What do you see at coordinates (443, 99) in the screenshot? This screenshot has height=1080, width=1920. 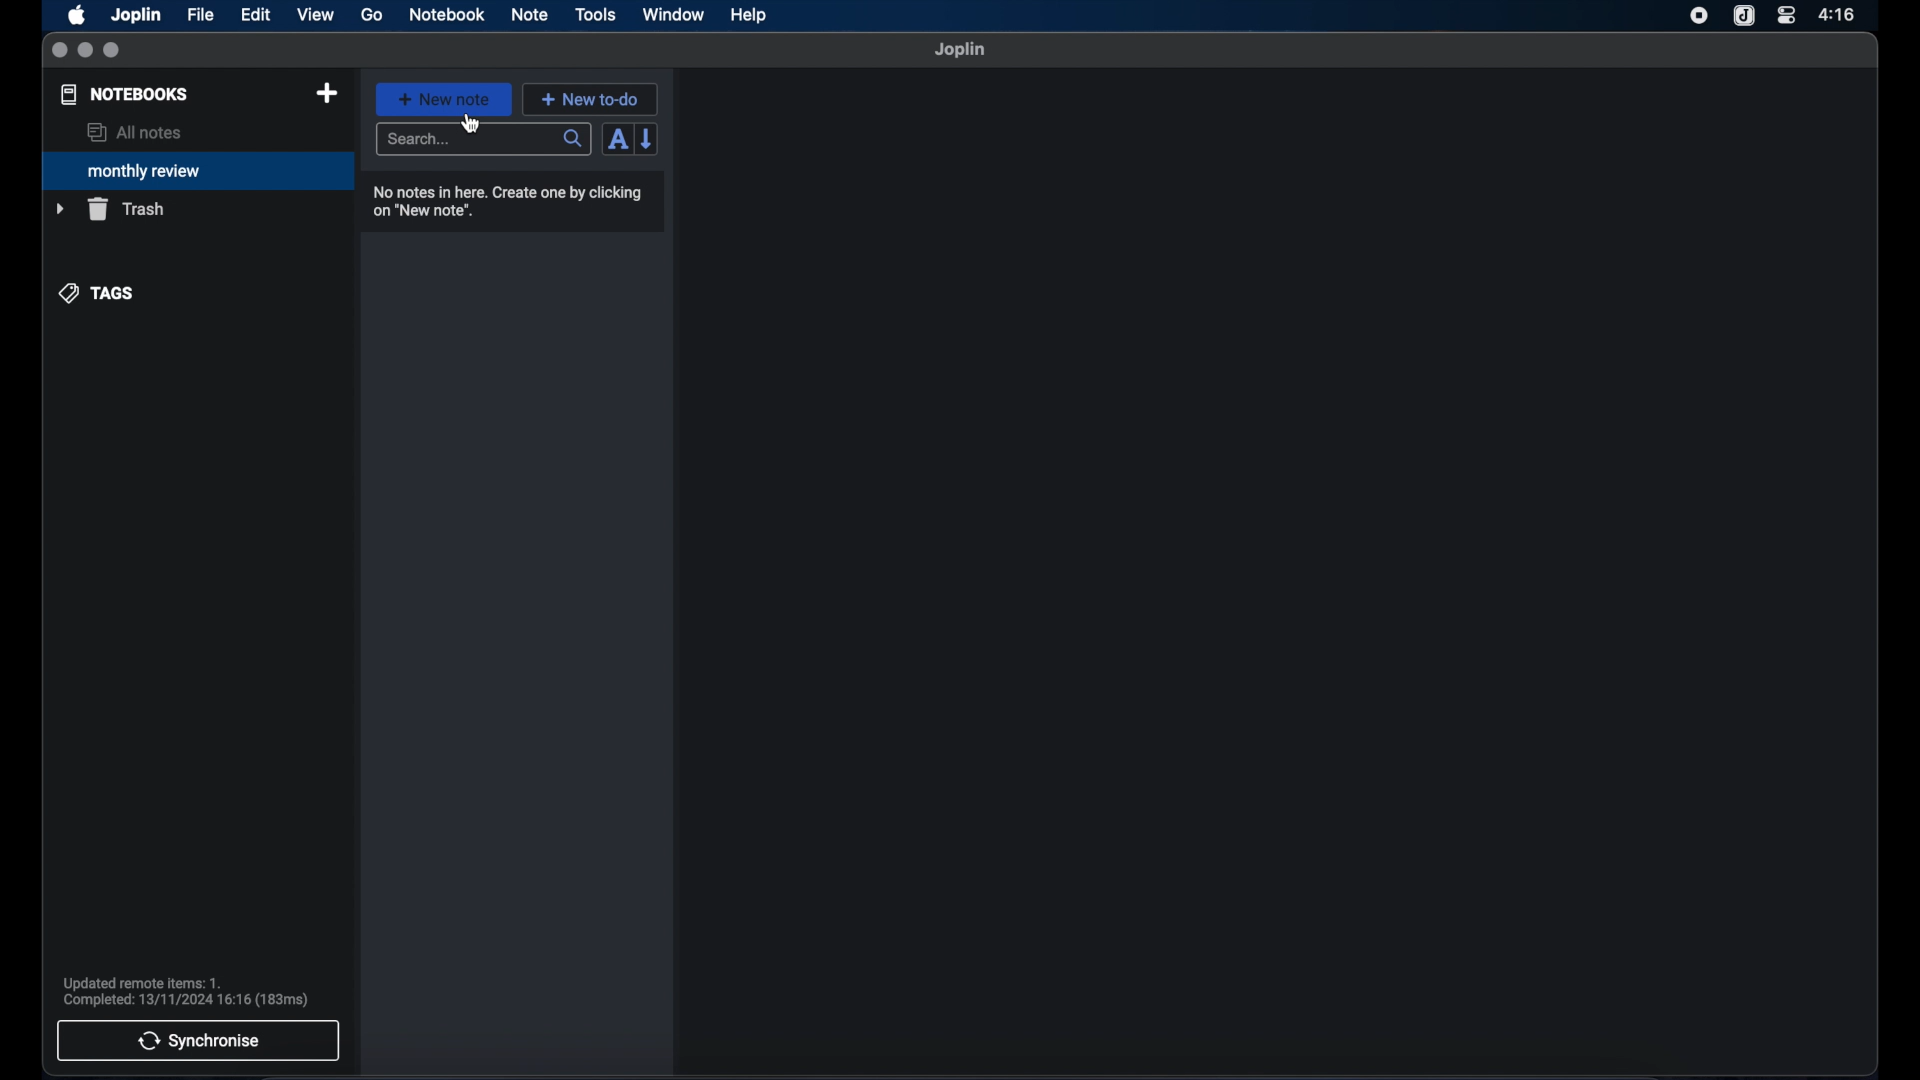 I see `new note` at bounding box center [443, 99].